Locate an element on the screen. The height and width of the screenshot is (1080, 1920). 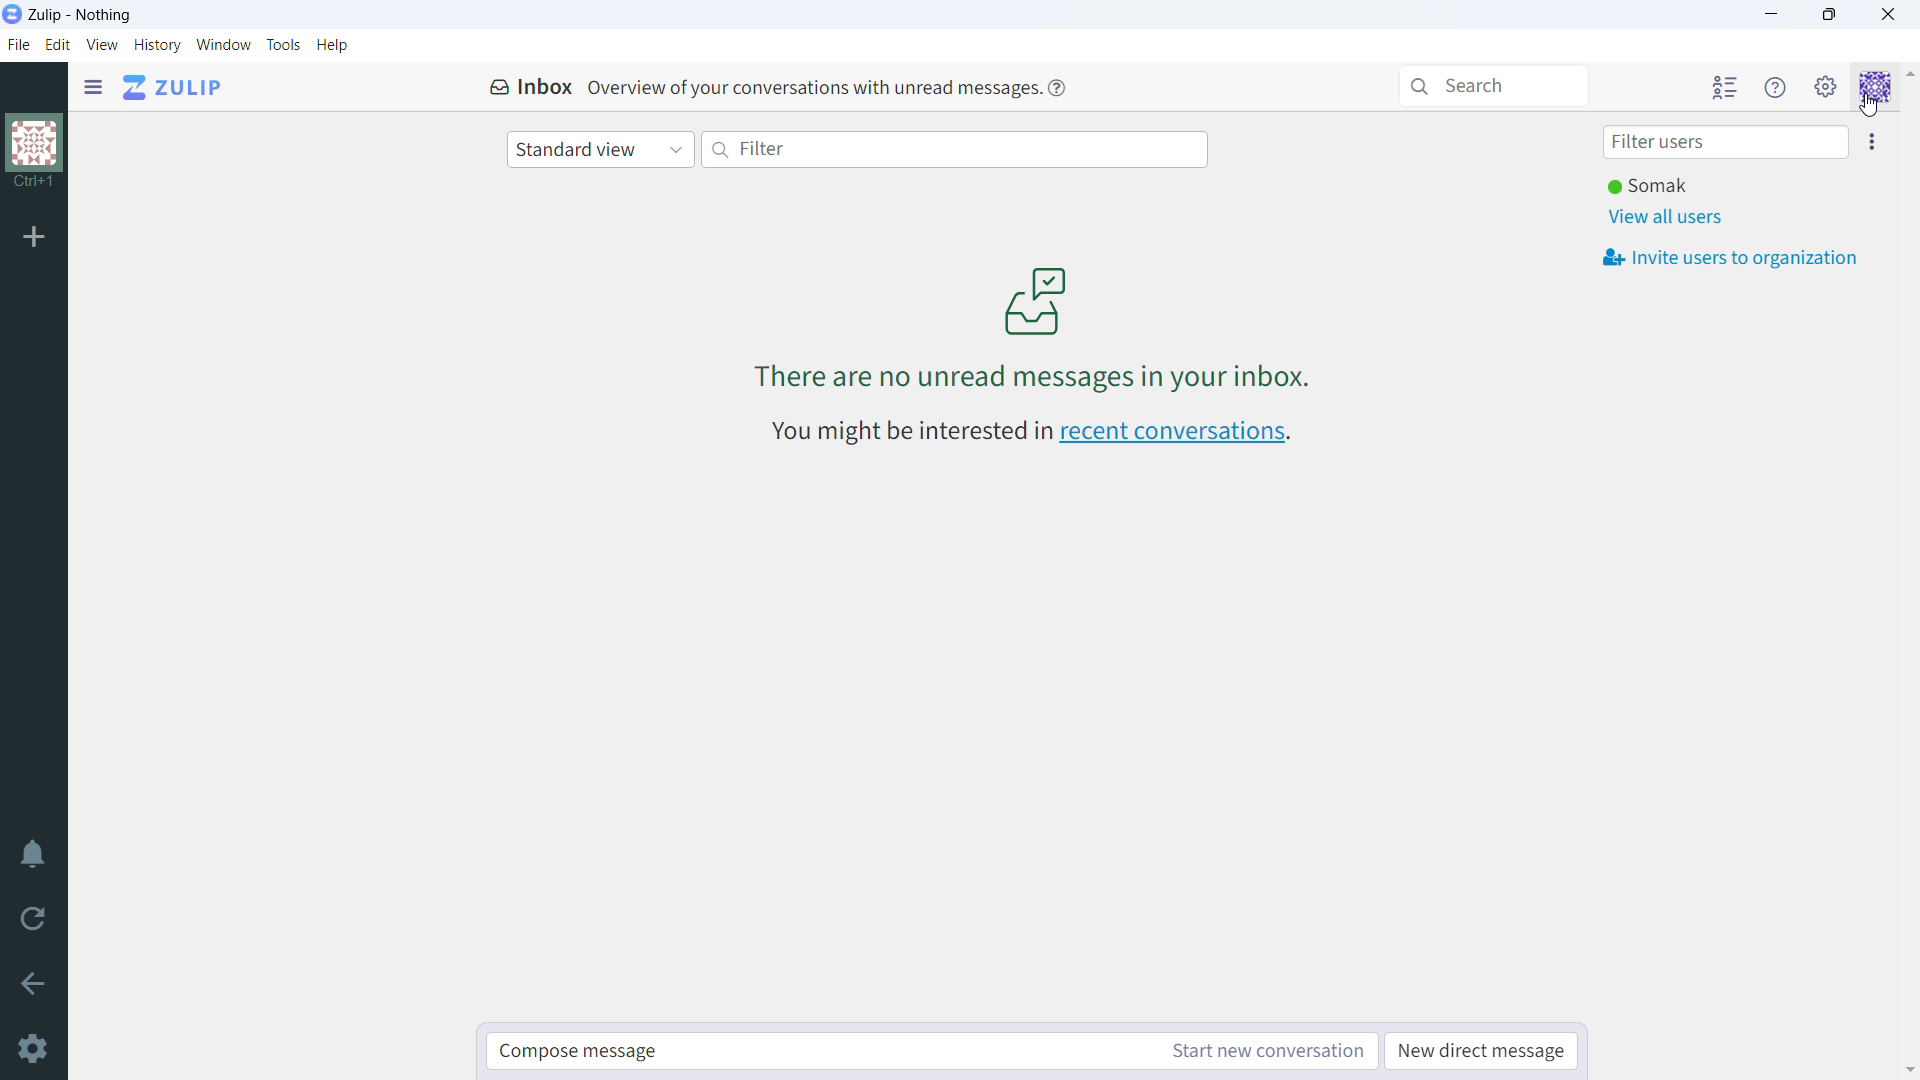
add organization is located at coordinates (34, 235).